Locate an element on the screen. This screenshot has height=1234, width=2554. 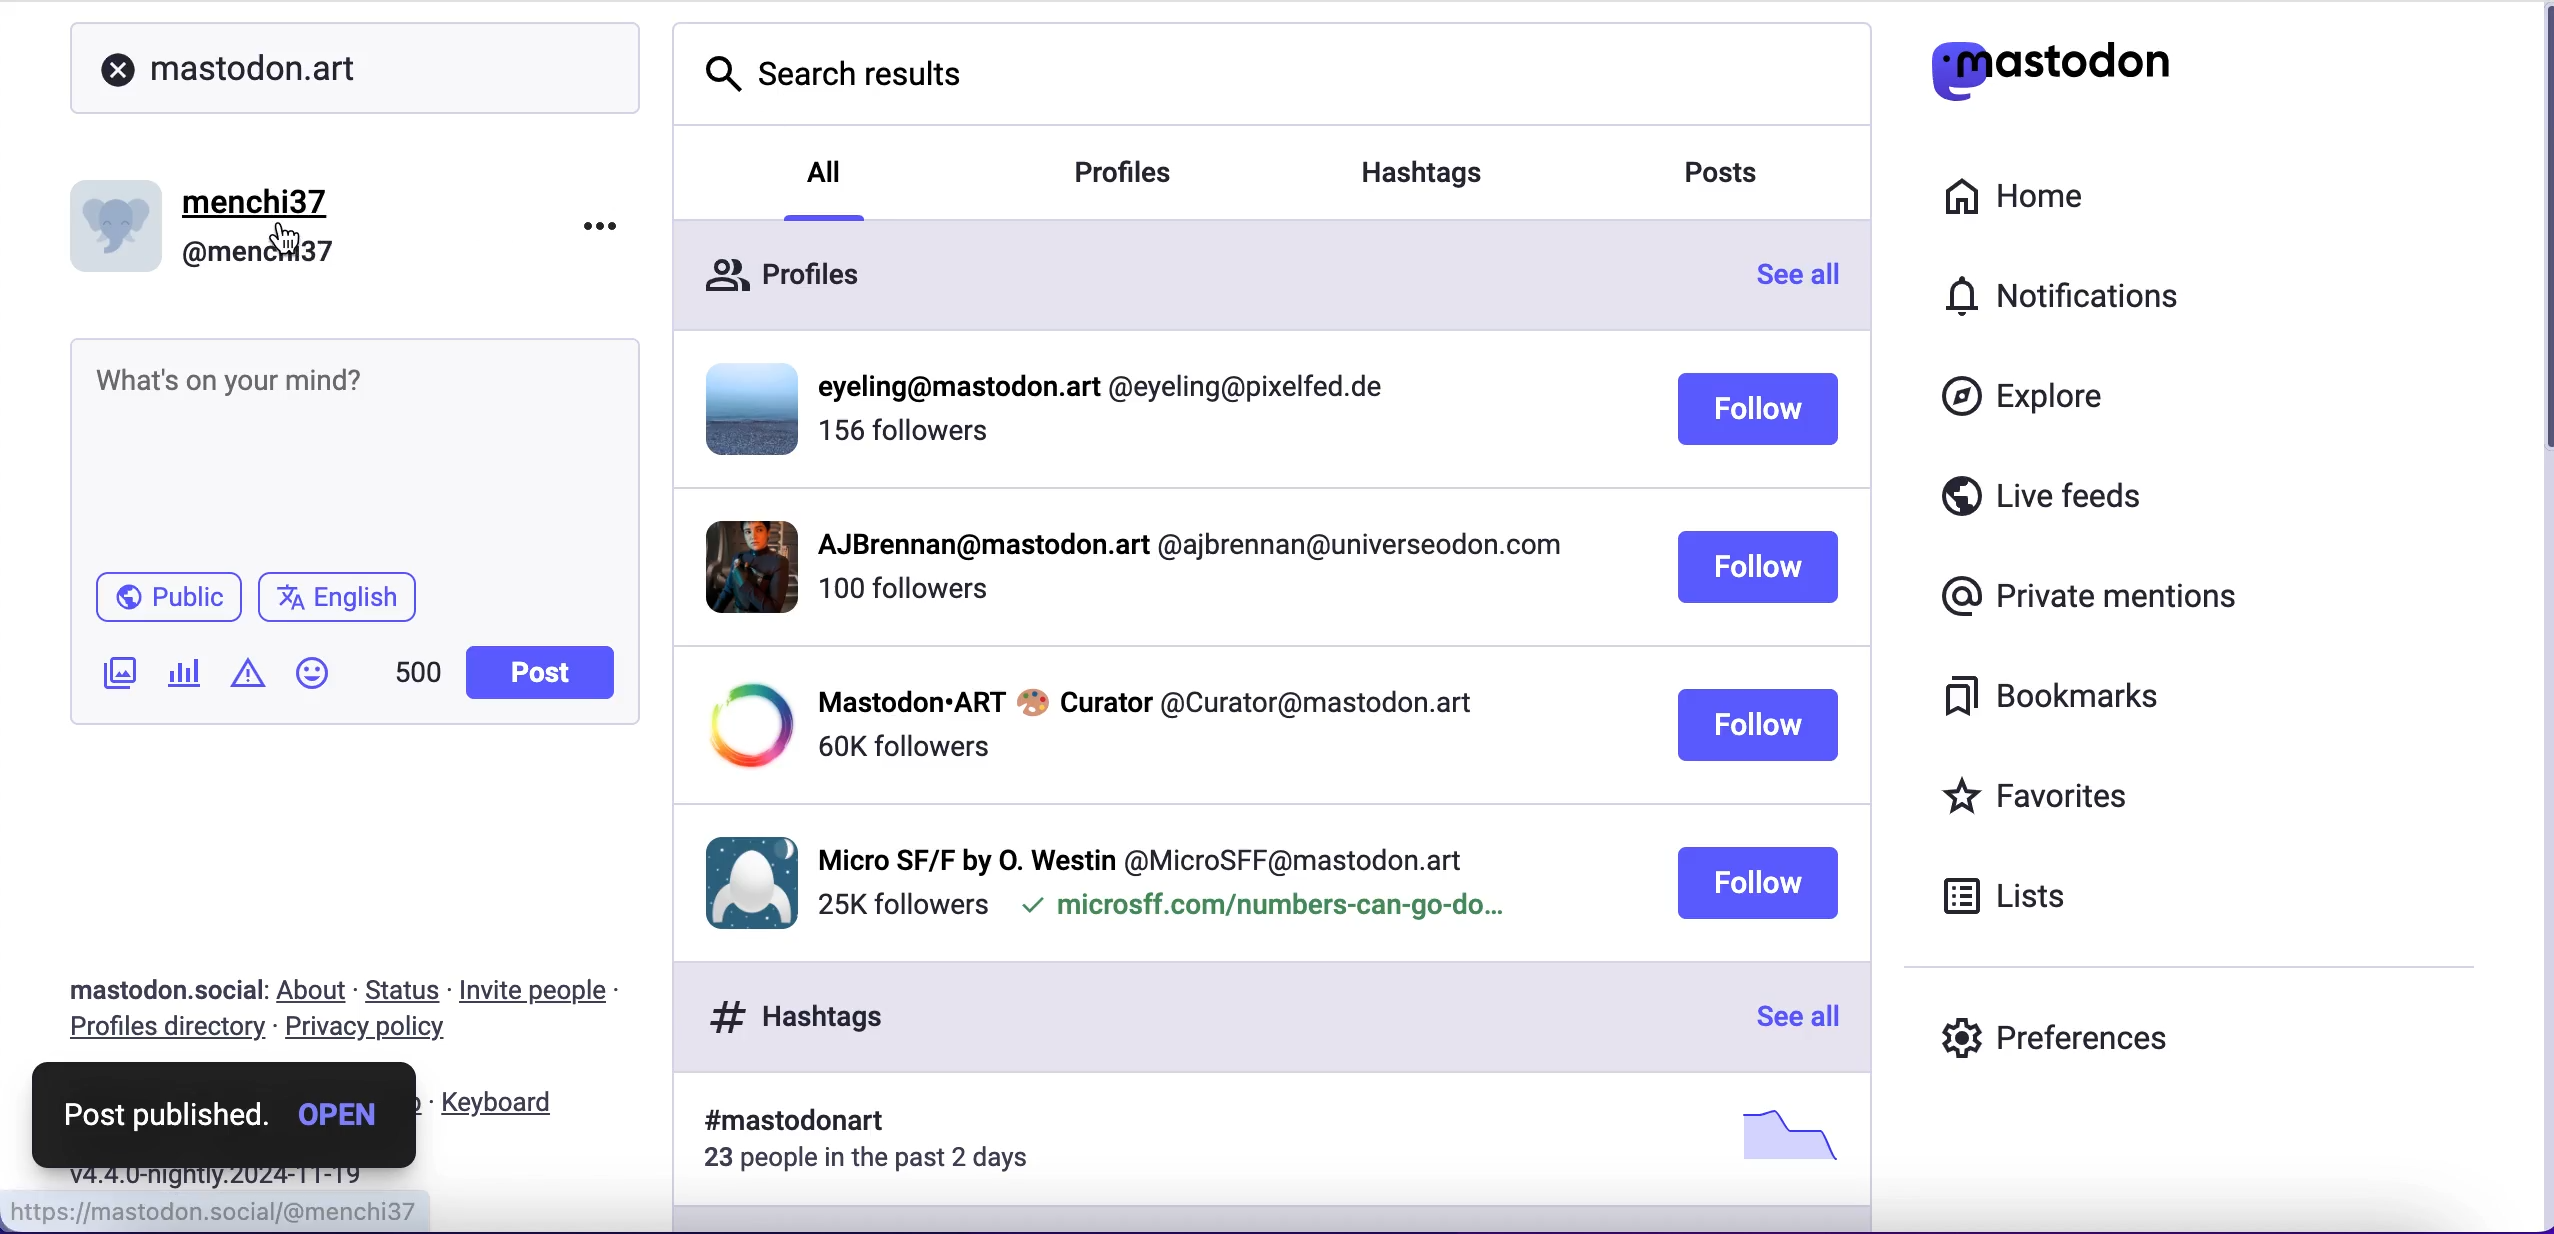
link is located at coordinates (221, 1216).